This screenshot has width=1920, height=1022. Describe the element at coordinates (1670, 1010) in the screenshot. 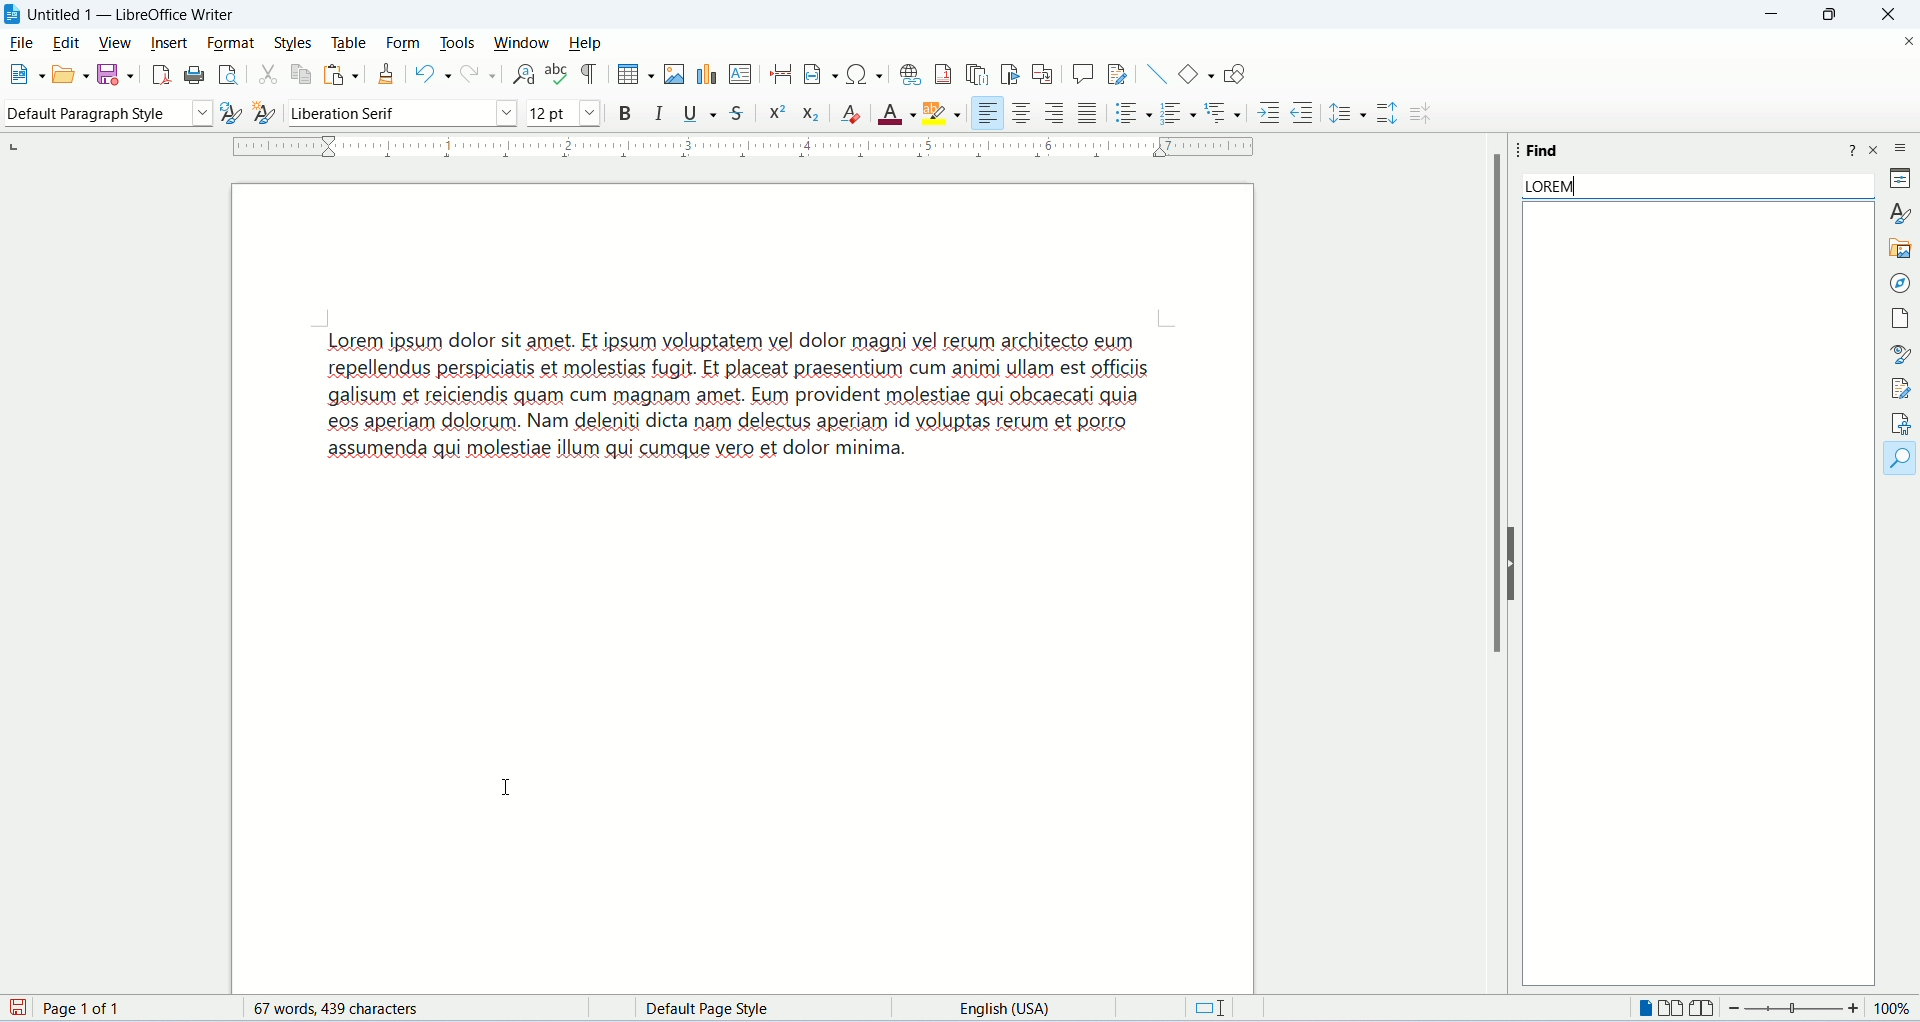

I see `multiple page view` at that location.